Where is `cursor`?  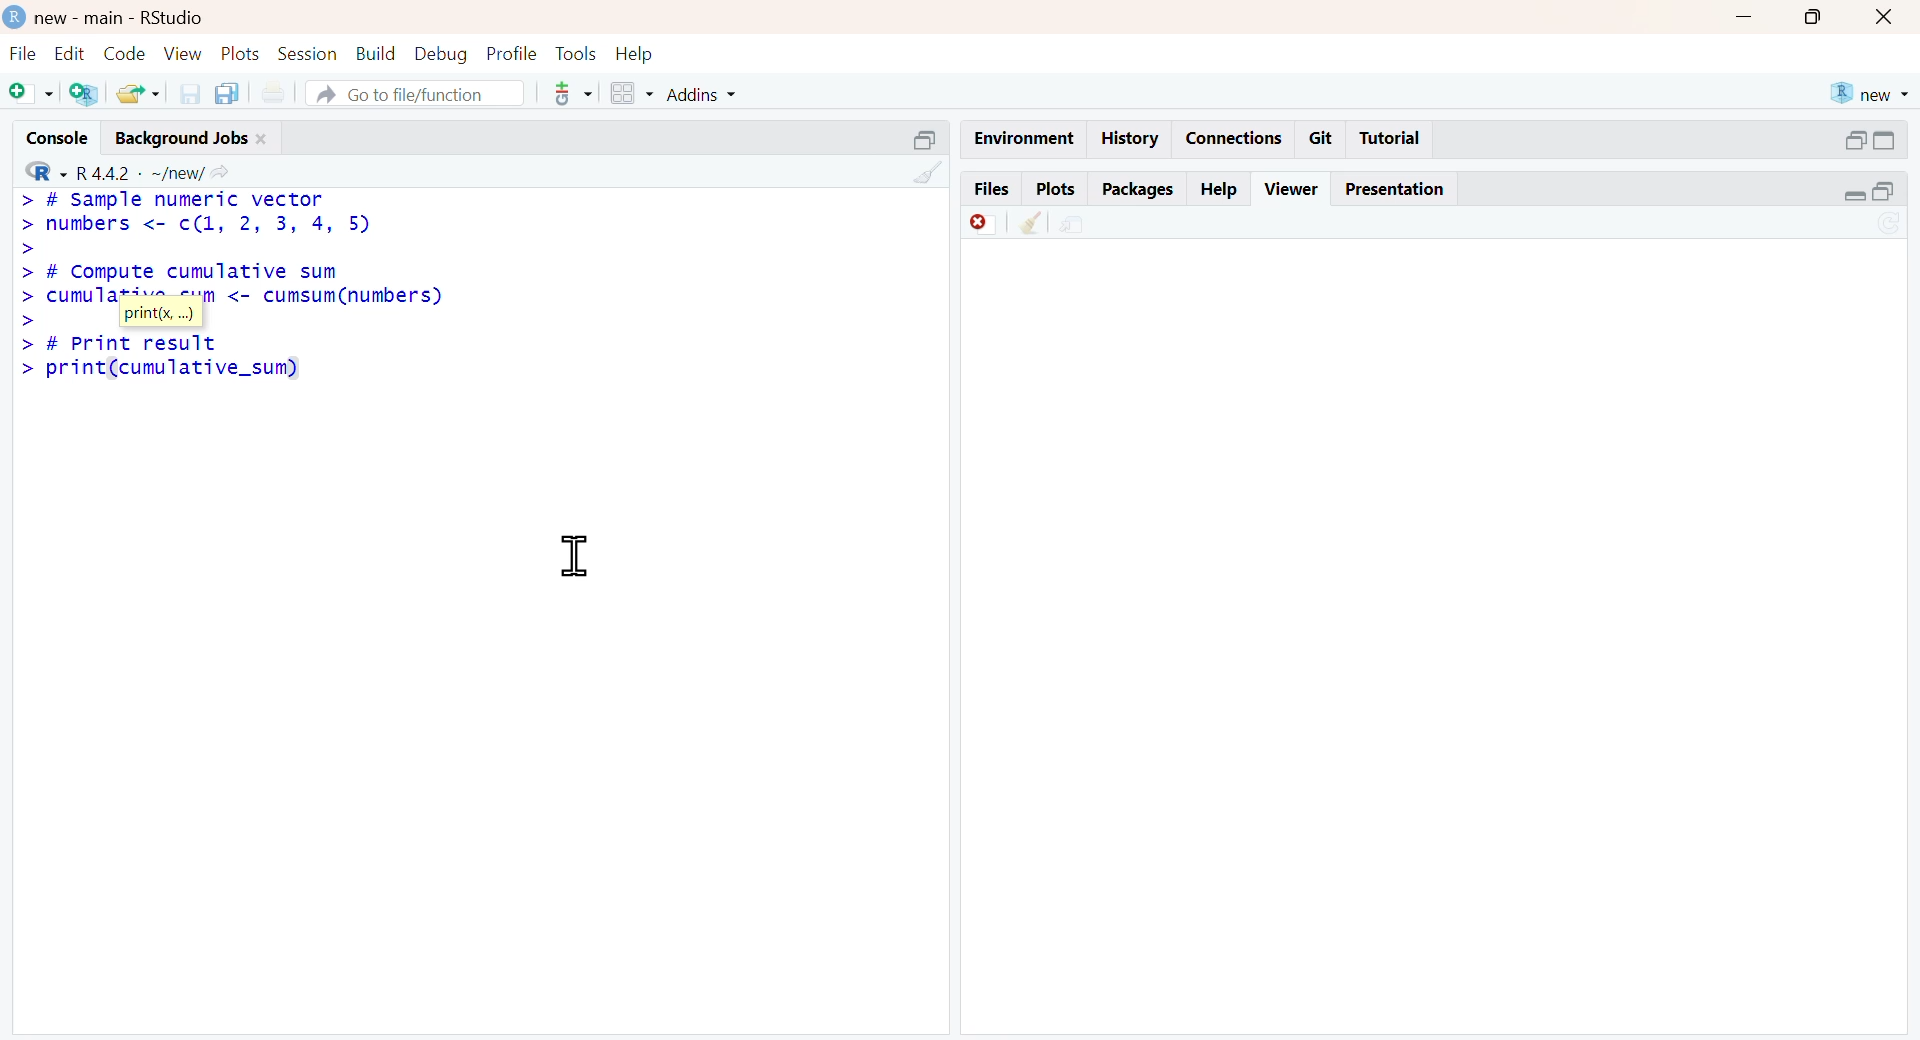
cursor is located at coordinates (574, 558).